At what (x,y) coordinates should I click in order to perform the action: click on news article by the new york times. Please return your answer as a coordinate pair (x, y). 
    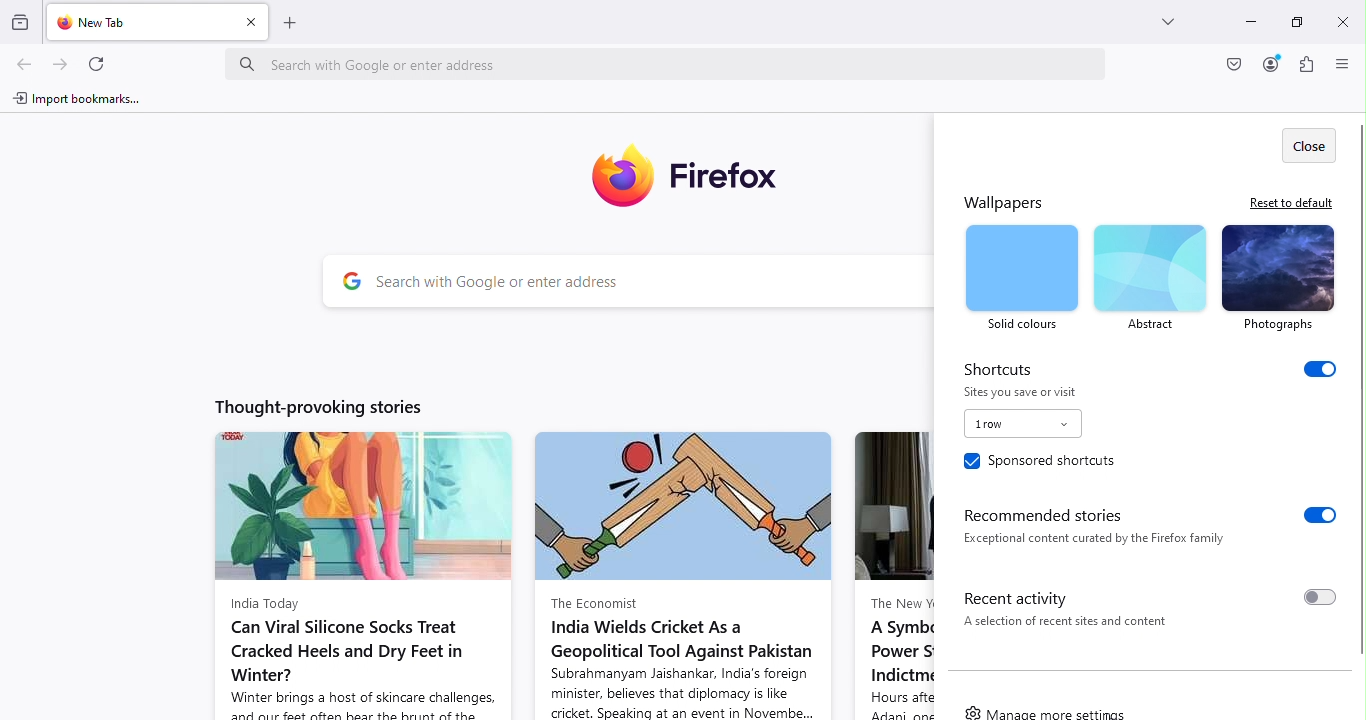
    Looking at the image, I should click on (893, 575).